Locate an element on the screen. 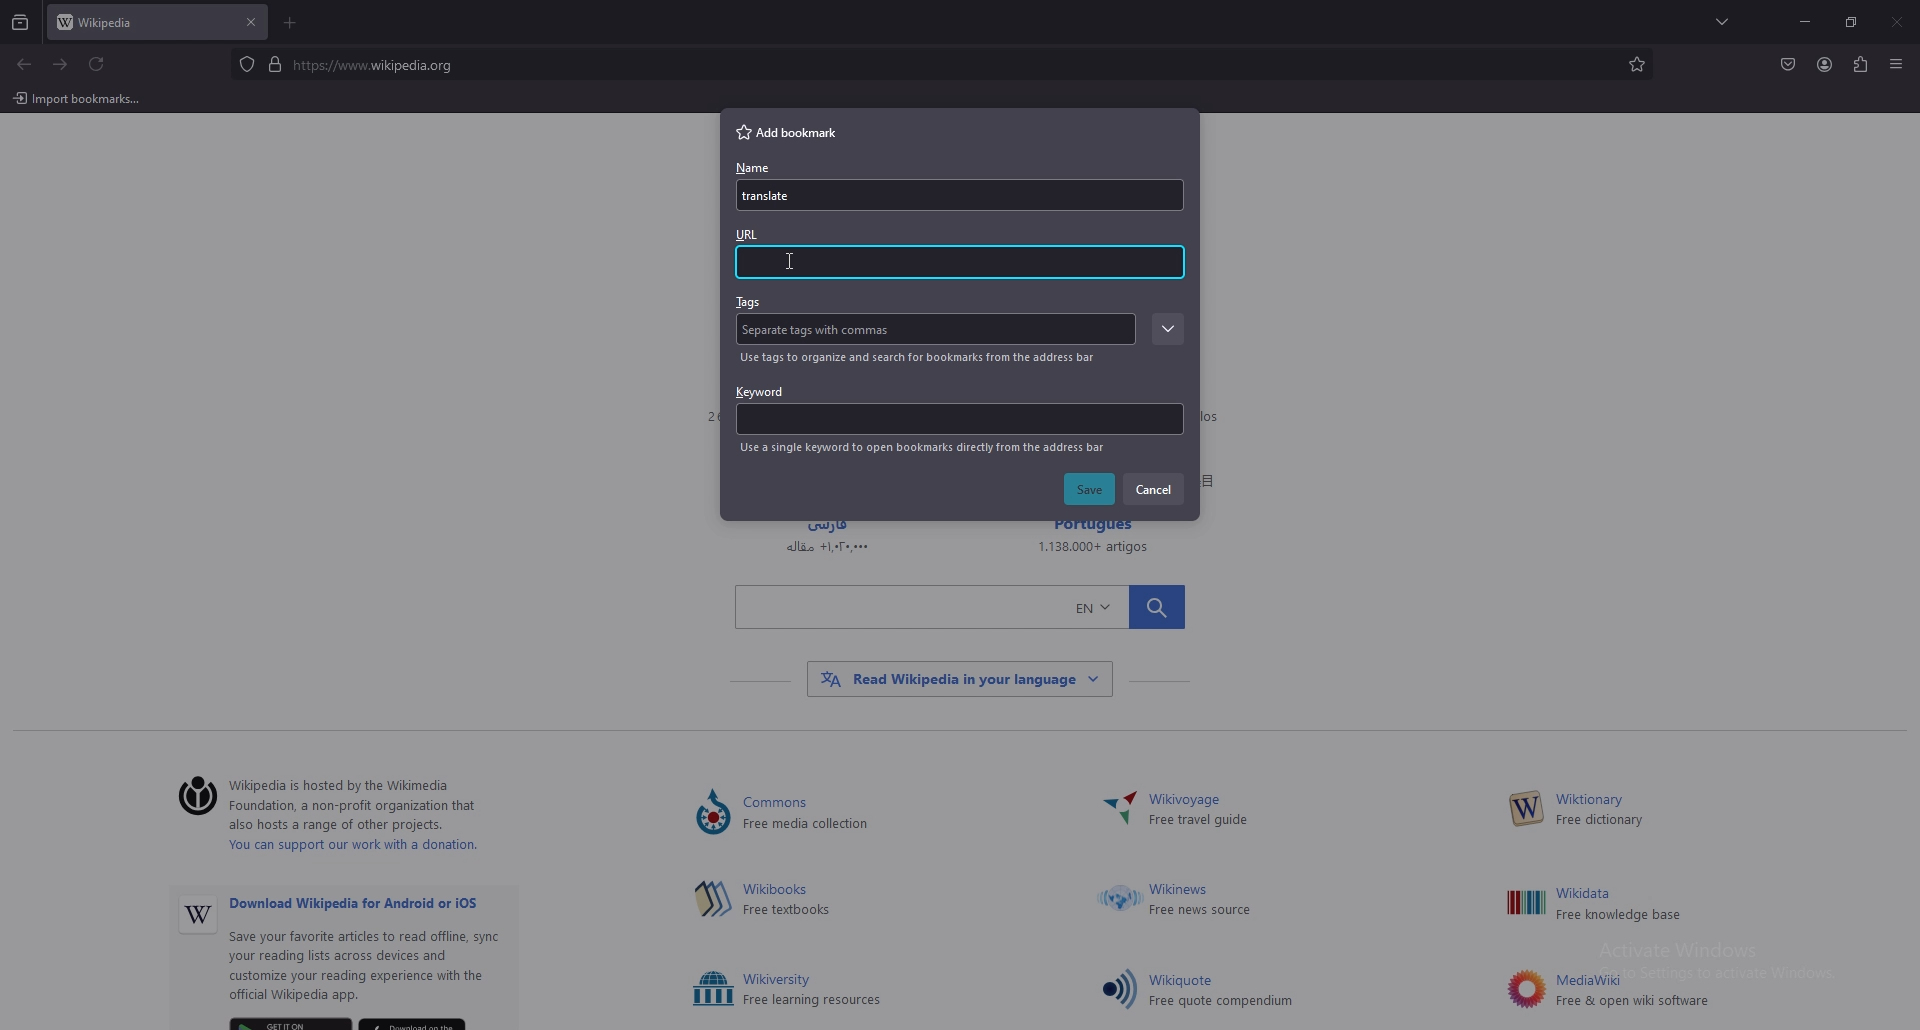 This screenshot has height=1030, width=1920.  is located at coordinates (381, 952).